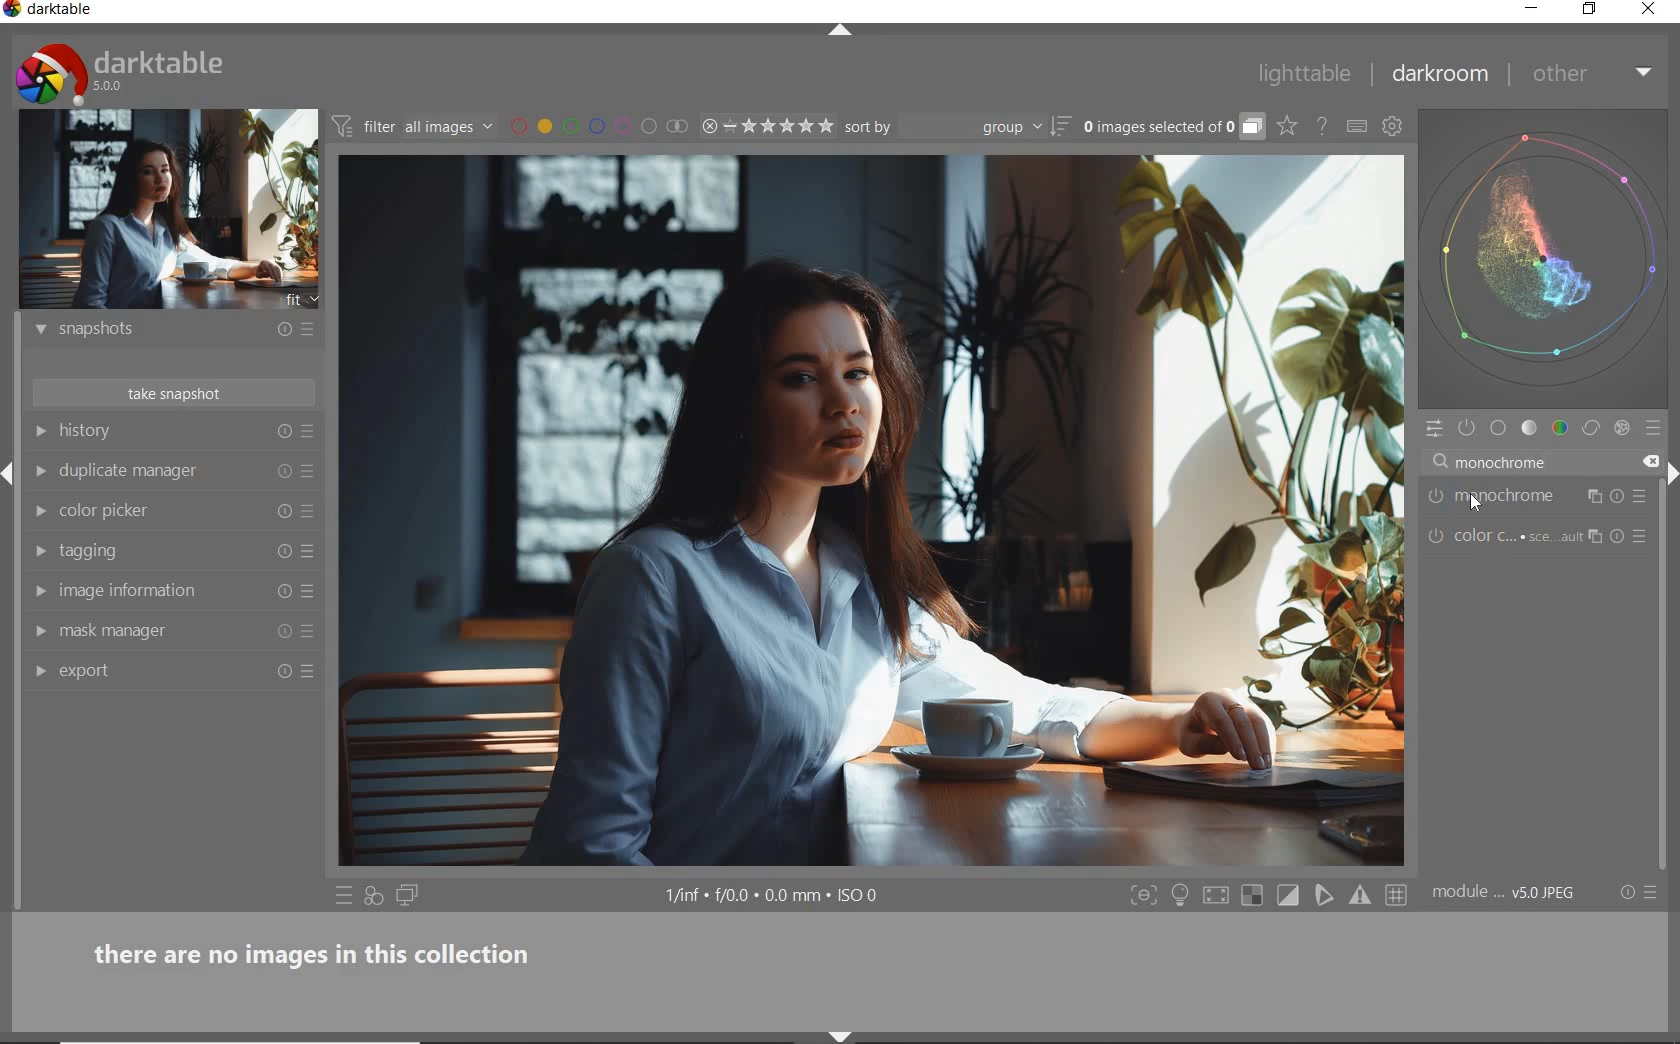  I want to click on reset, so click(282, 674).